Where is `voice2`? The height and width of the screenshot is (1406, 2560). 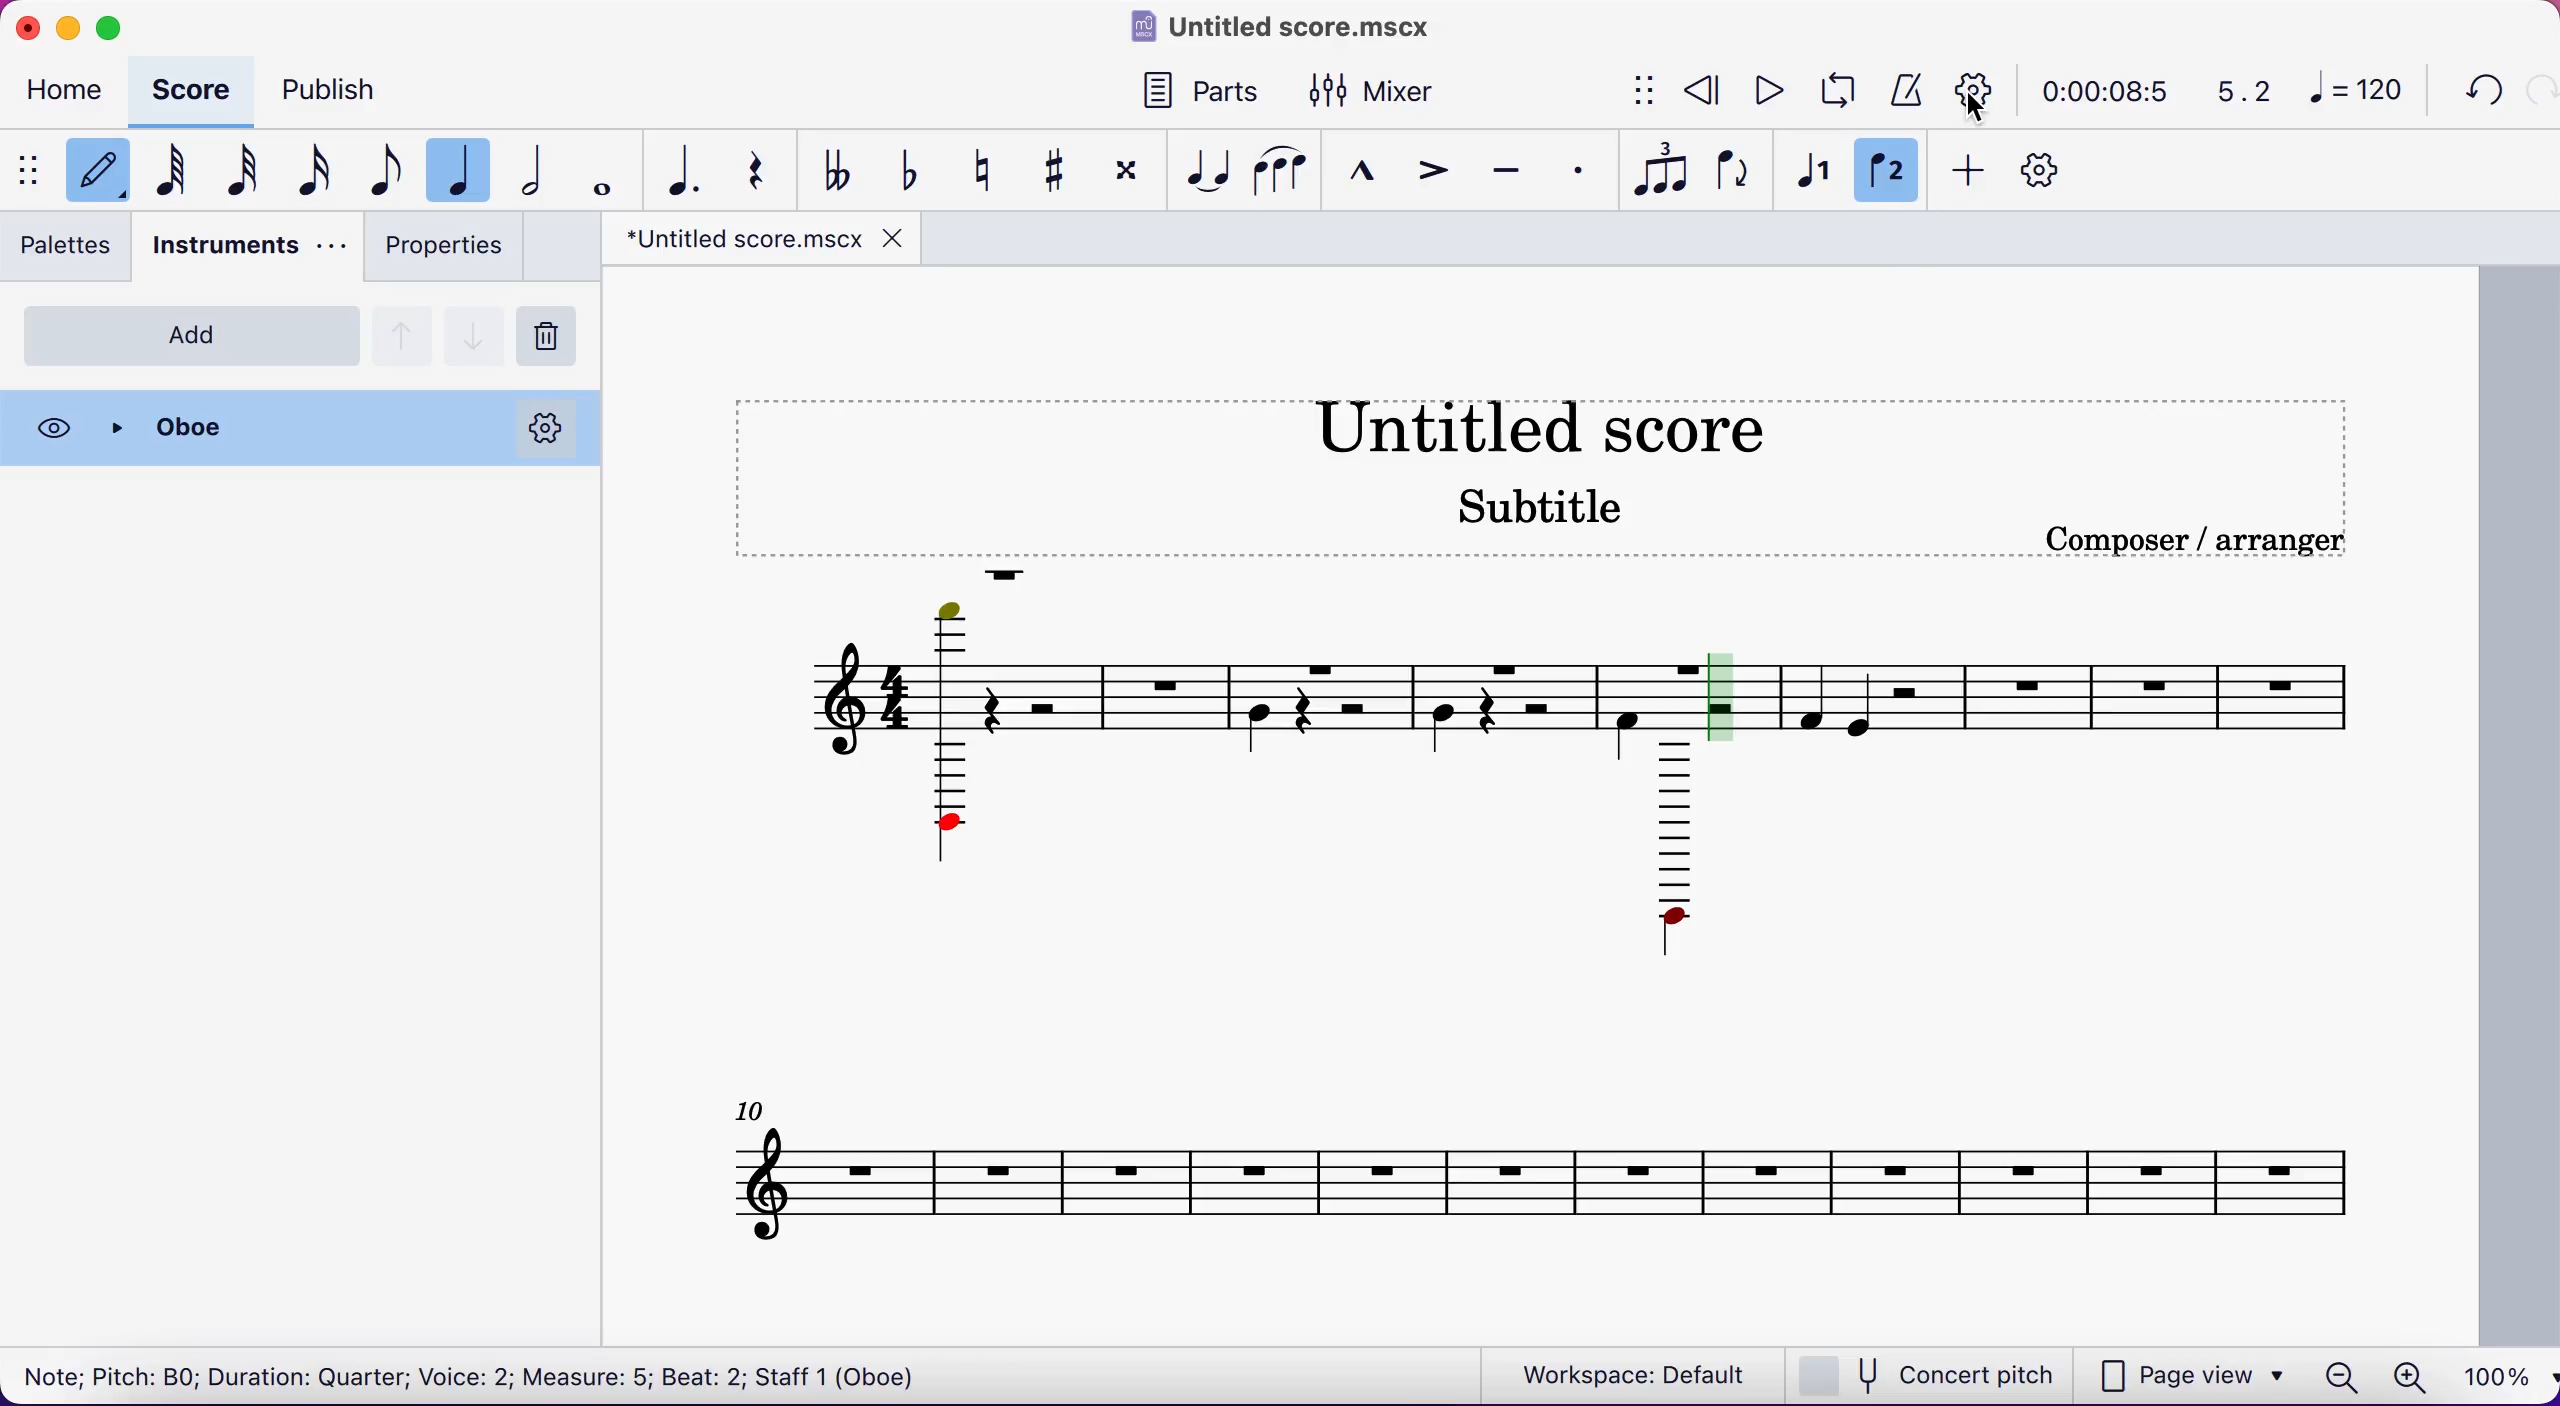
voice2 is located at coordinates (1888, 173).